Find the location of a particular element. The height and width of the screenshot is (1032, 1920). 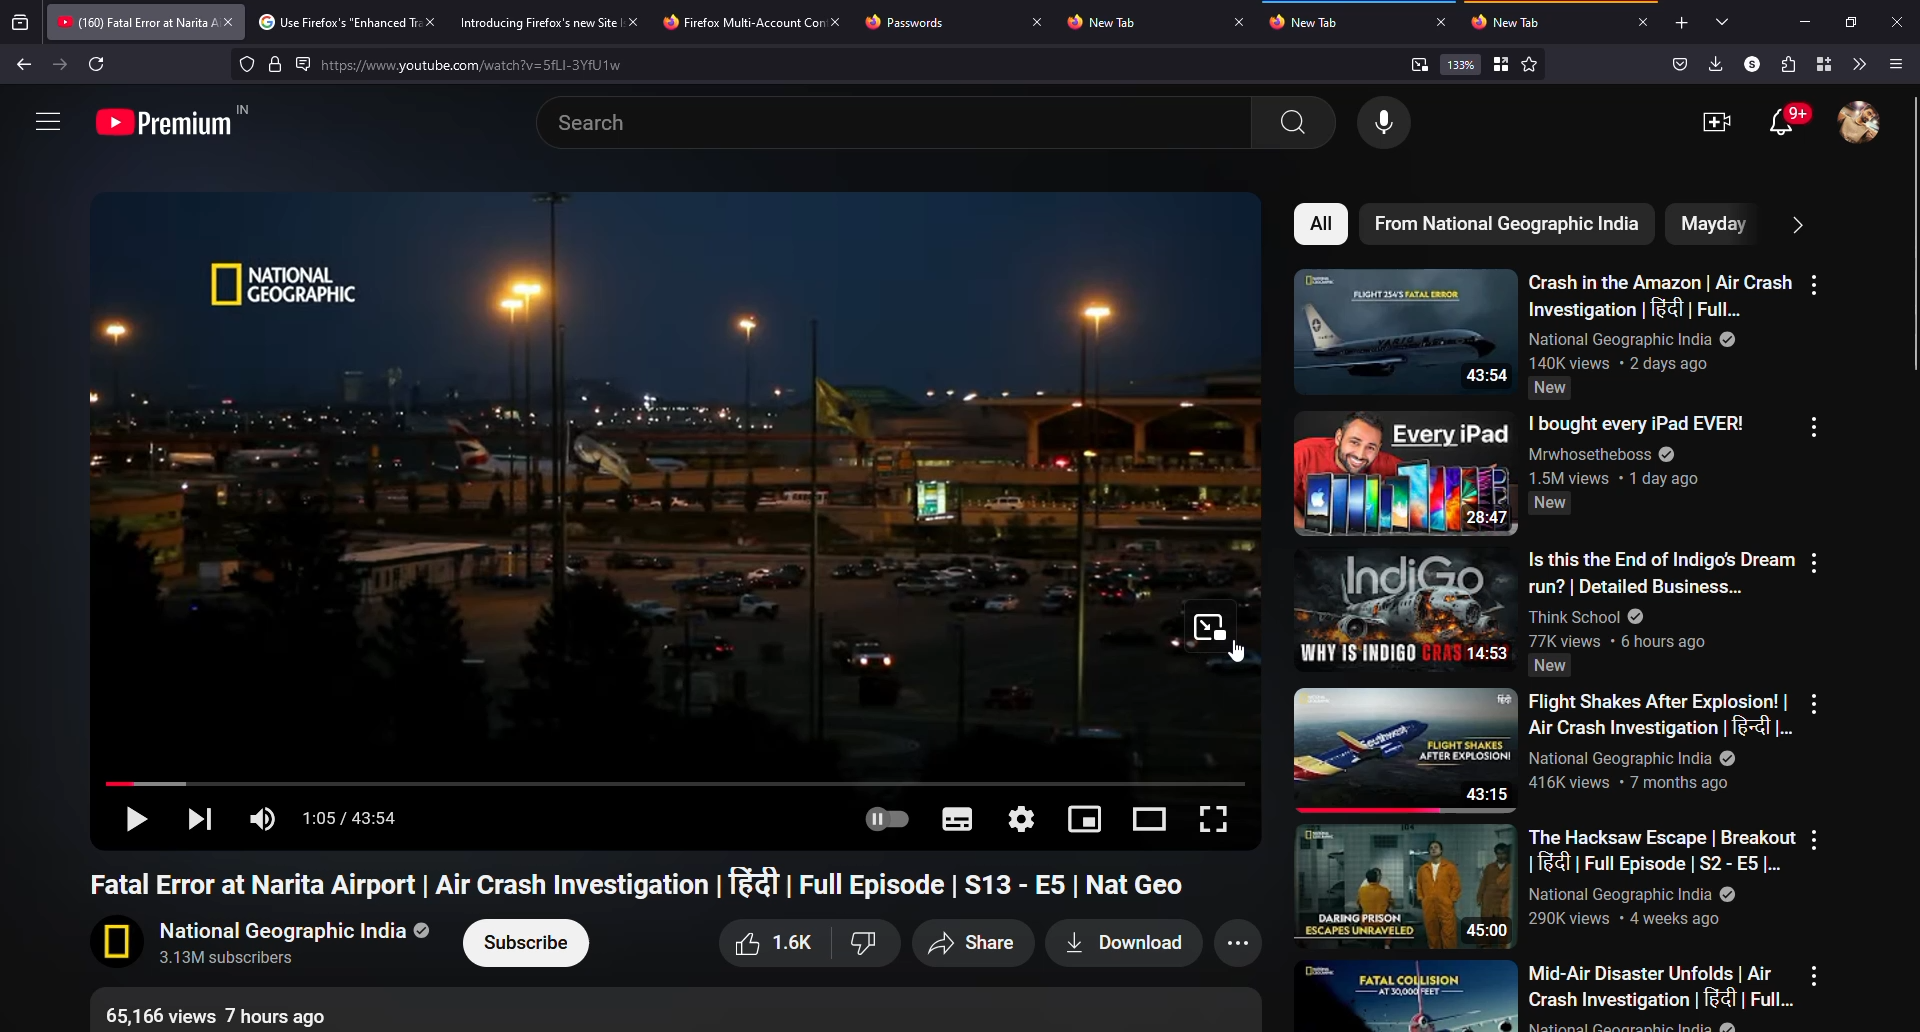

nat geo is located at coordinates (1507, 224).